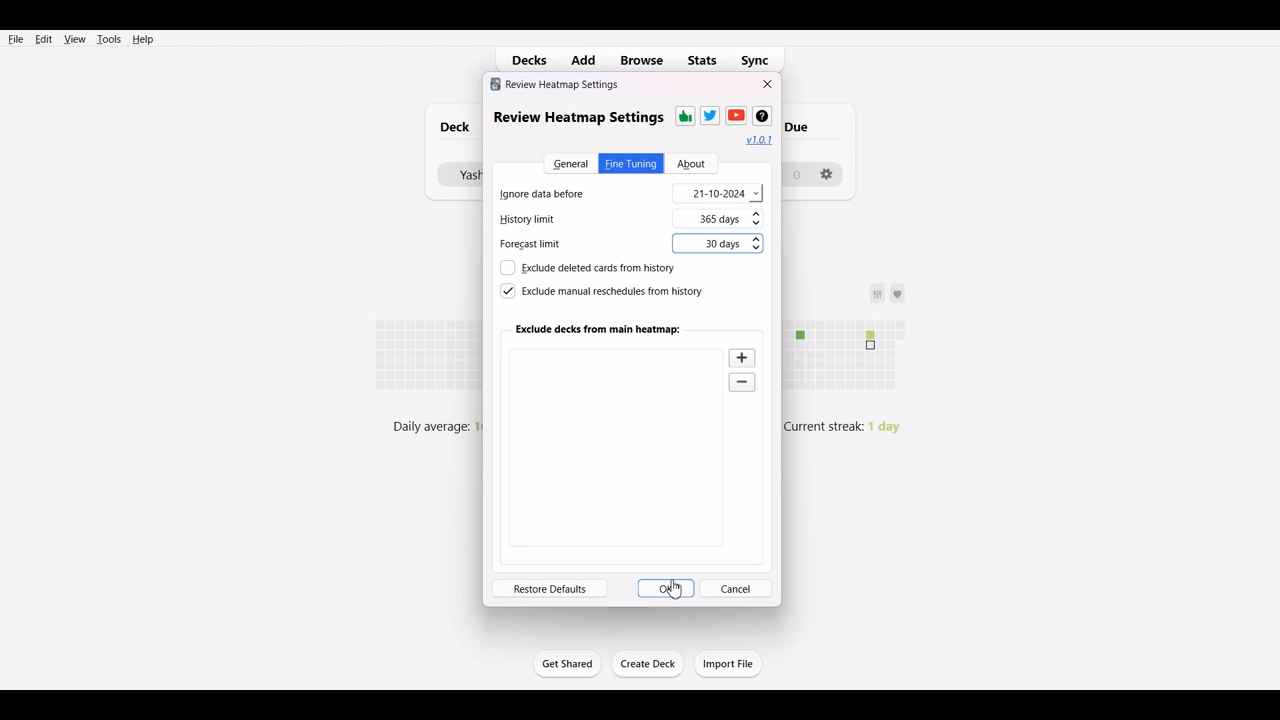 This screenshot has width=1280, height=720. What do you see at coordinates (74, 39) in the screenshot?
I see `View` at bounding box center [74, 39].